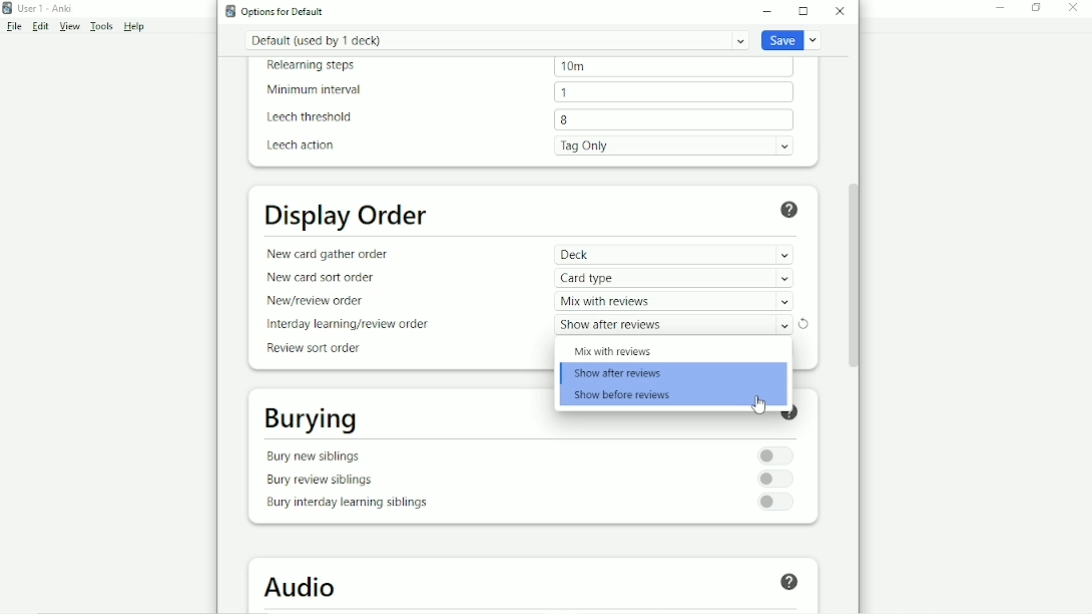 The width and height of the screenshot is (1092, 614). I want to click on Review sort order, so click(313, 348).